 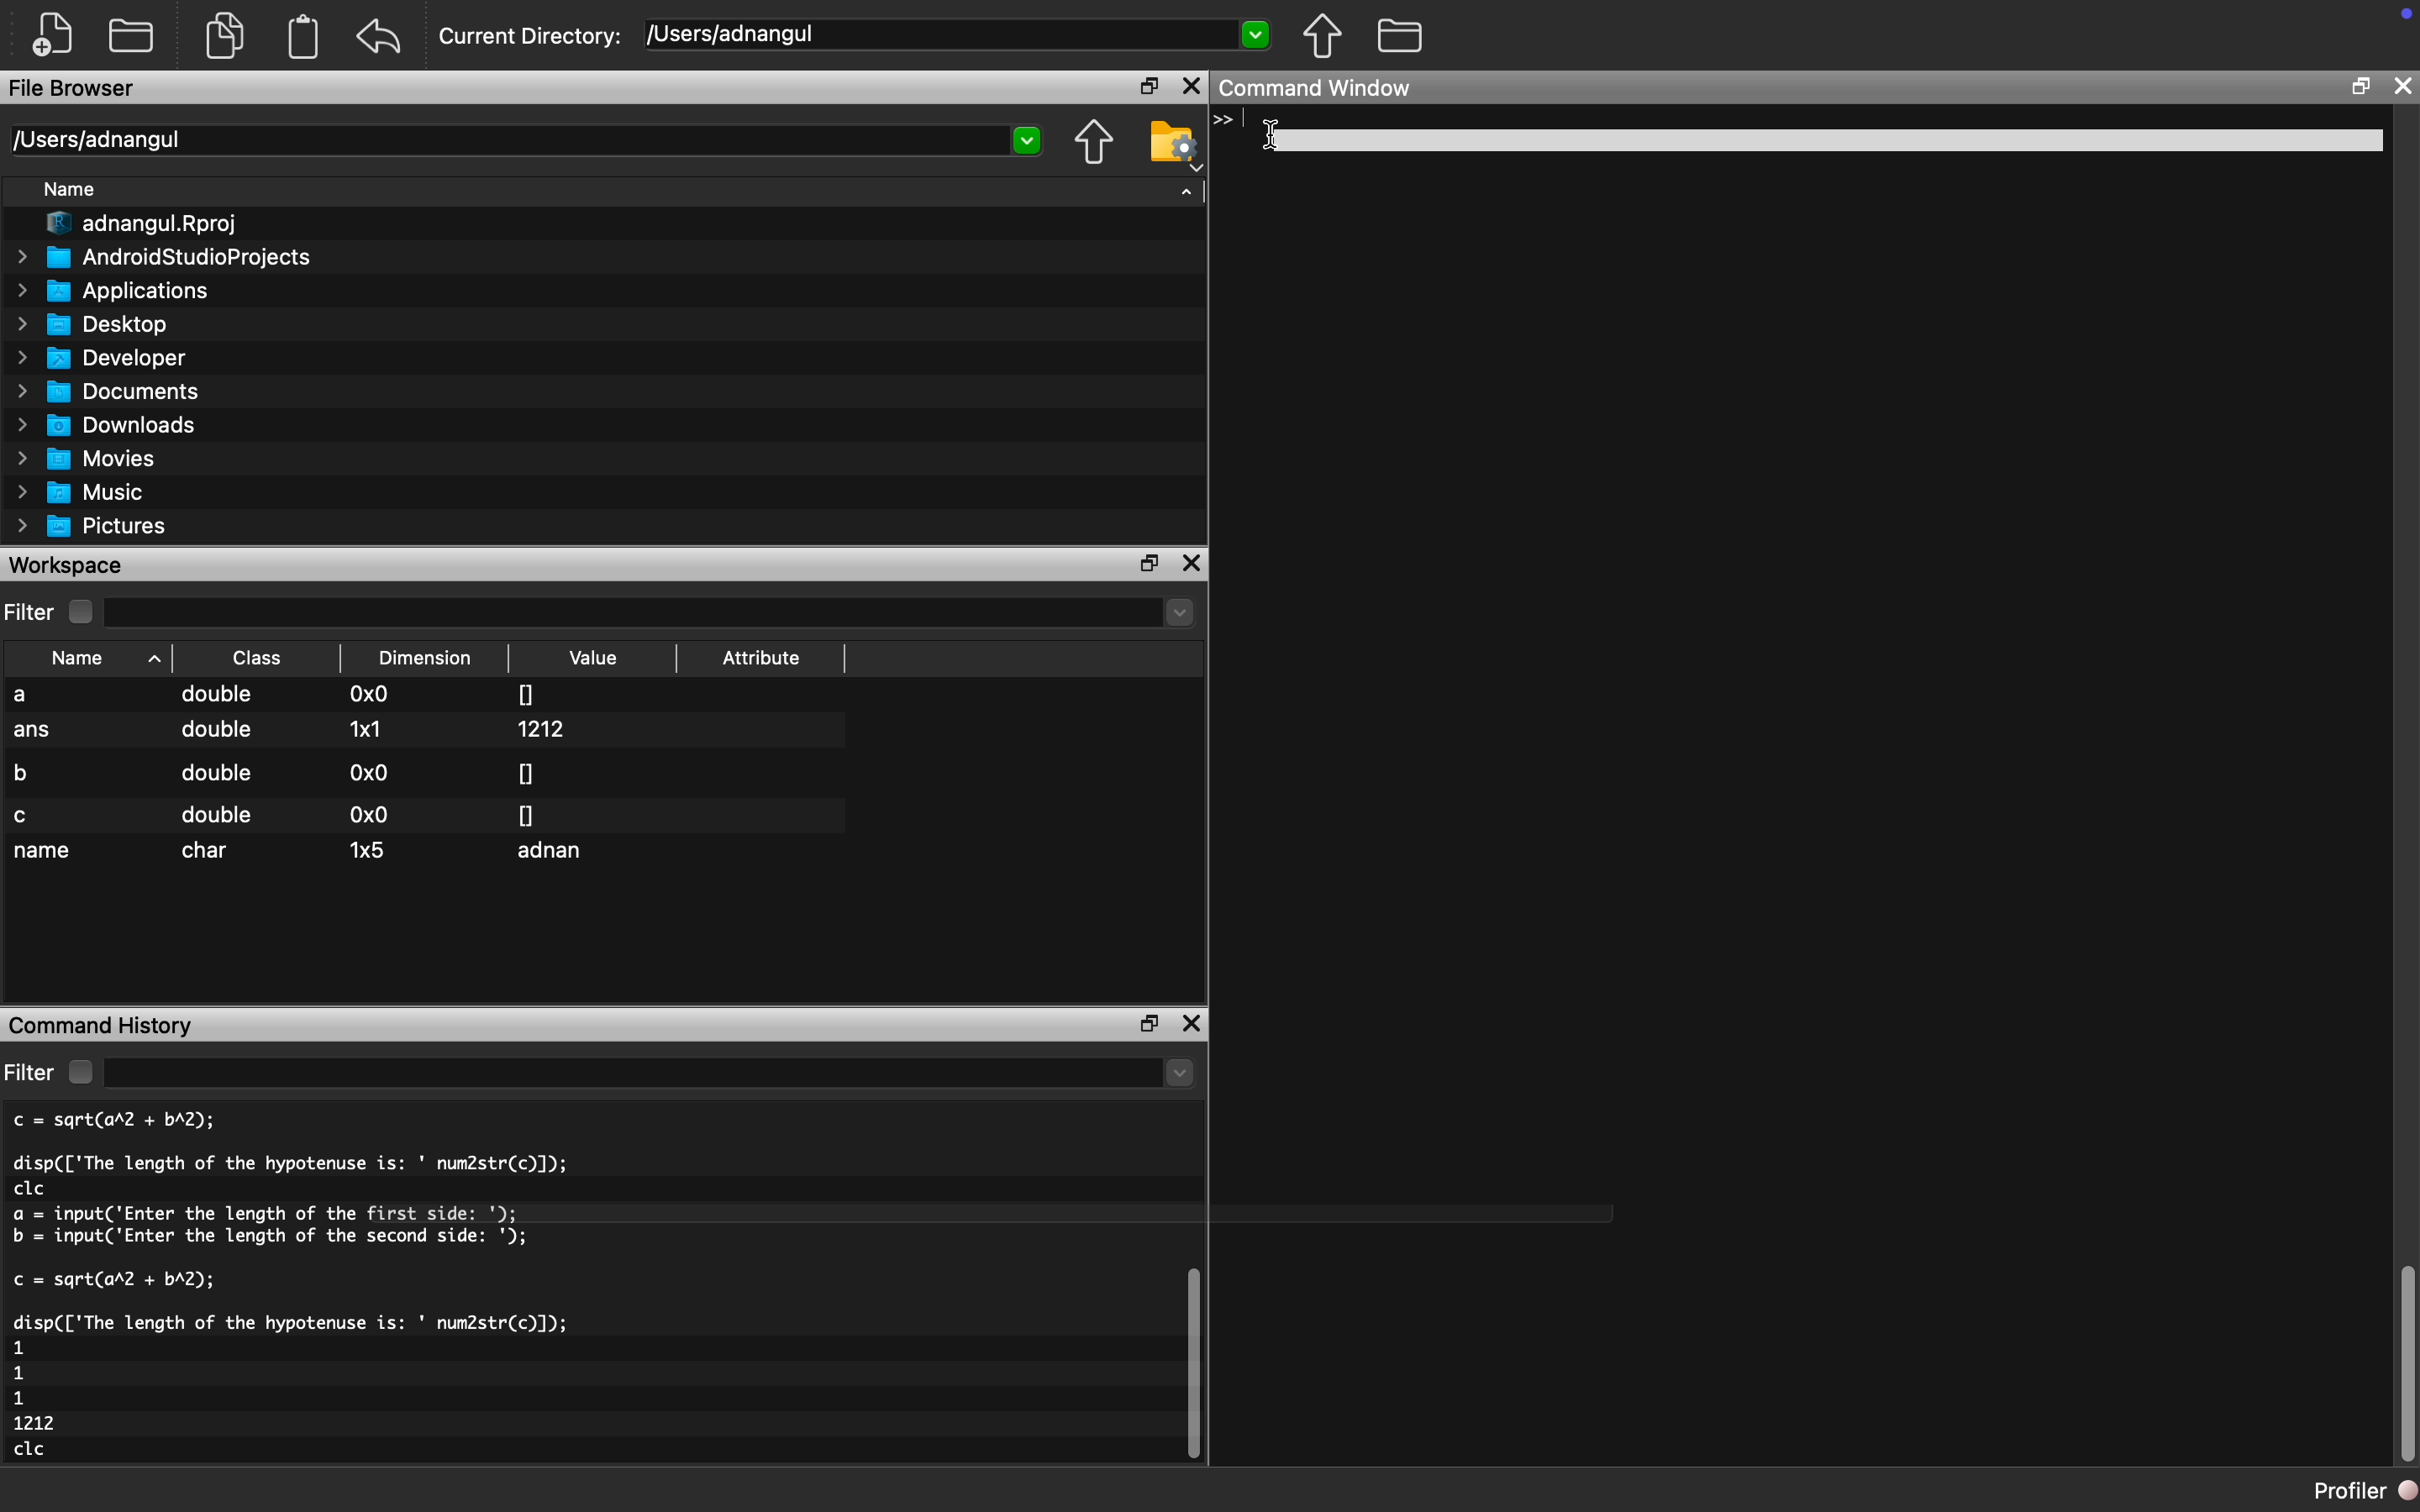 I want to click on cursor, so click(x=1264, y=134).